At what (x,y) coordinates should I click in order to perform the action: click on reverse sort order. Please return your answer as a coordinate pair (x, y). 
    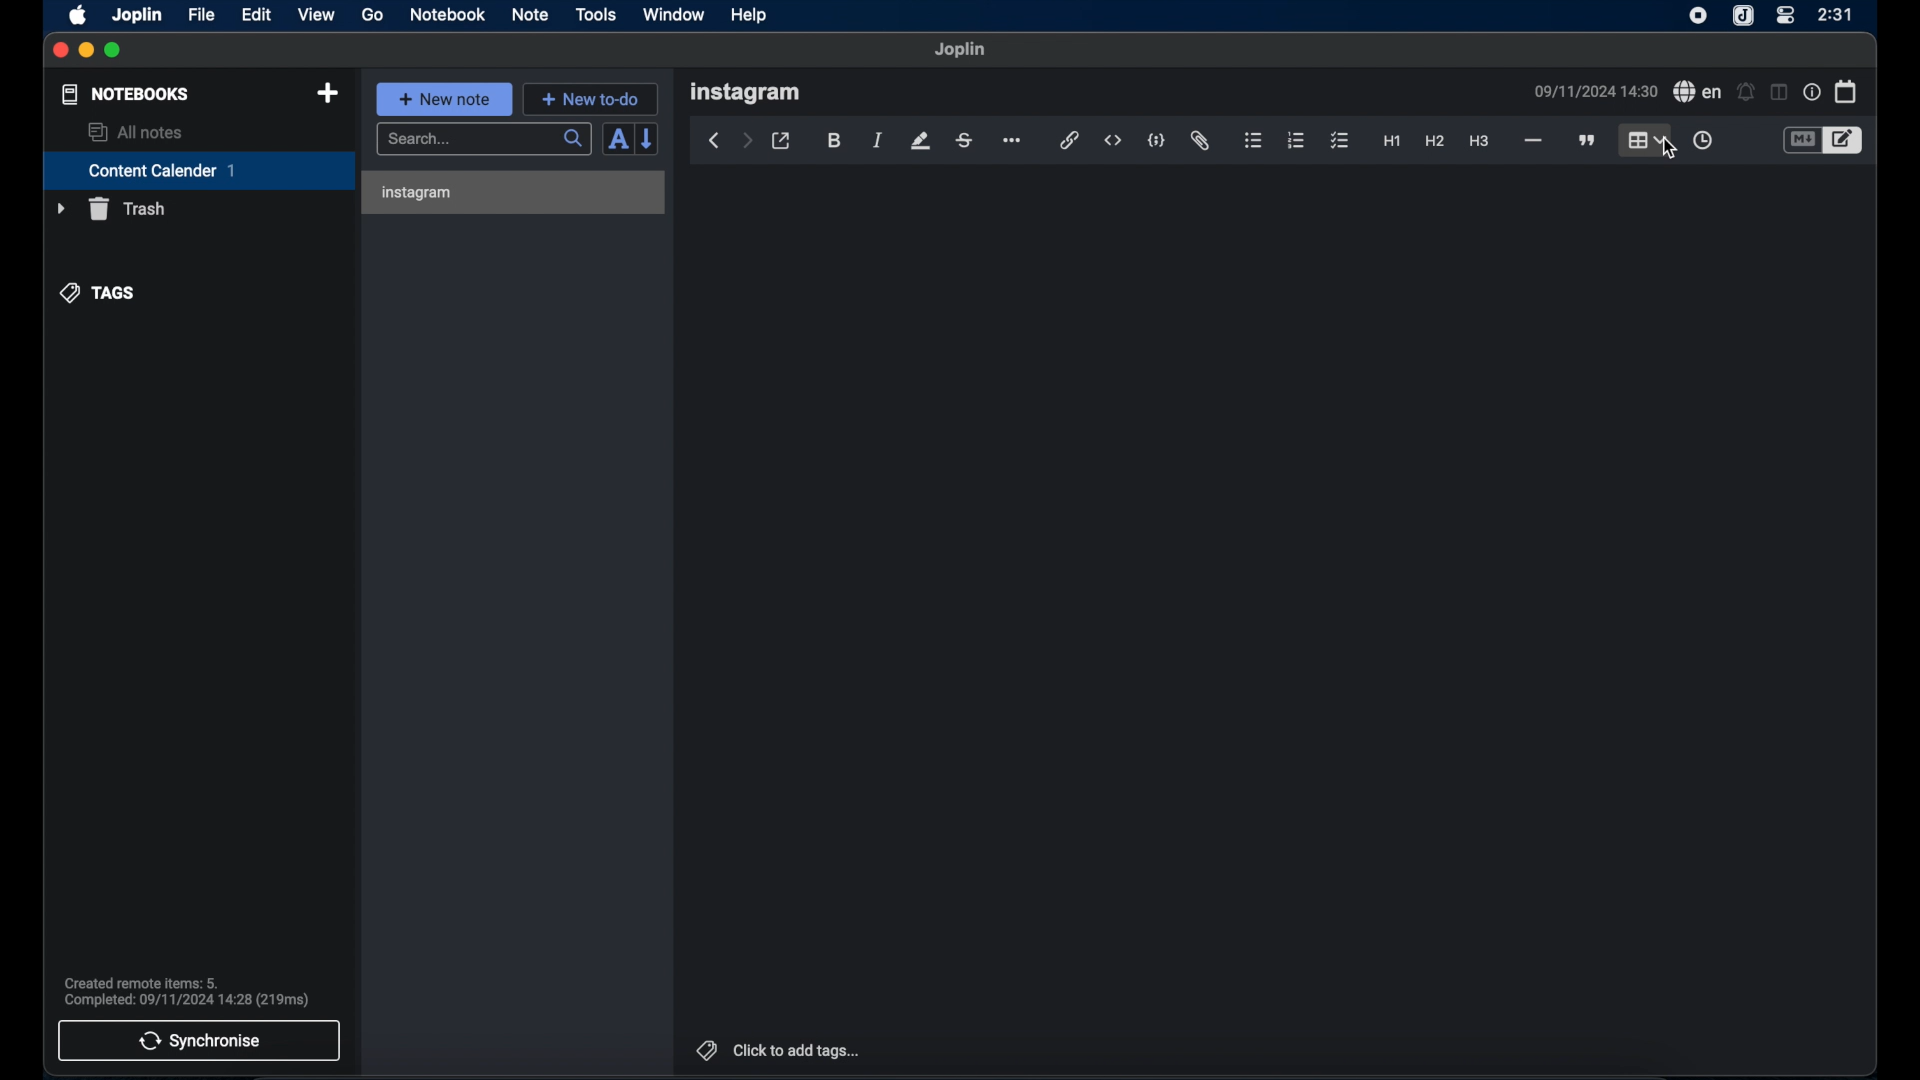
    Looking at the image, I should click on (648, 139).